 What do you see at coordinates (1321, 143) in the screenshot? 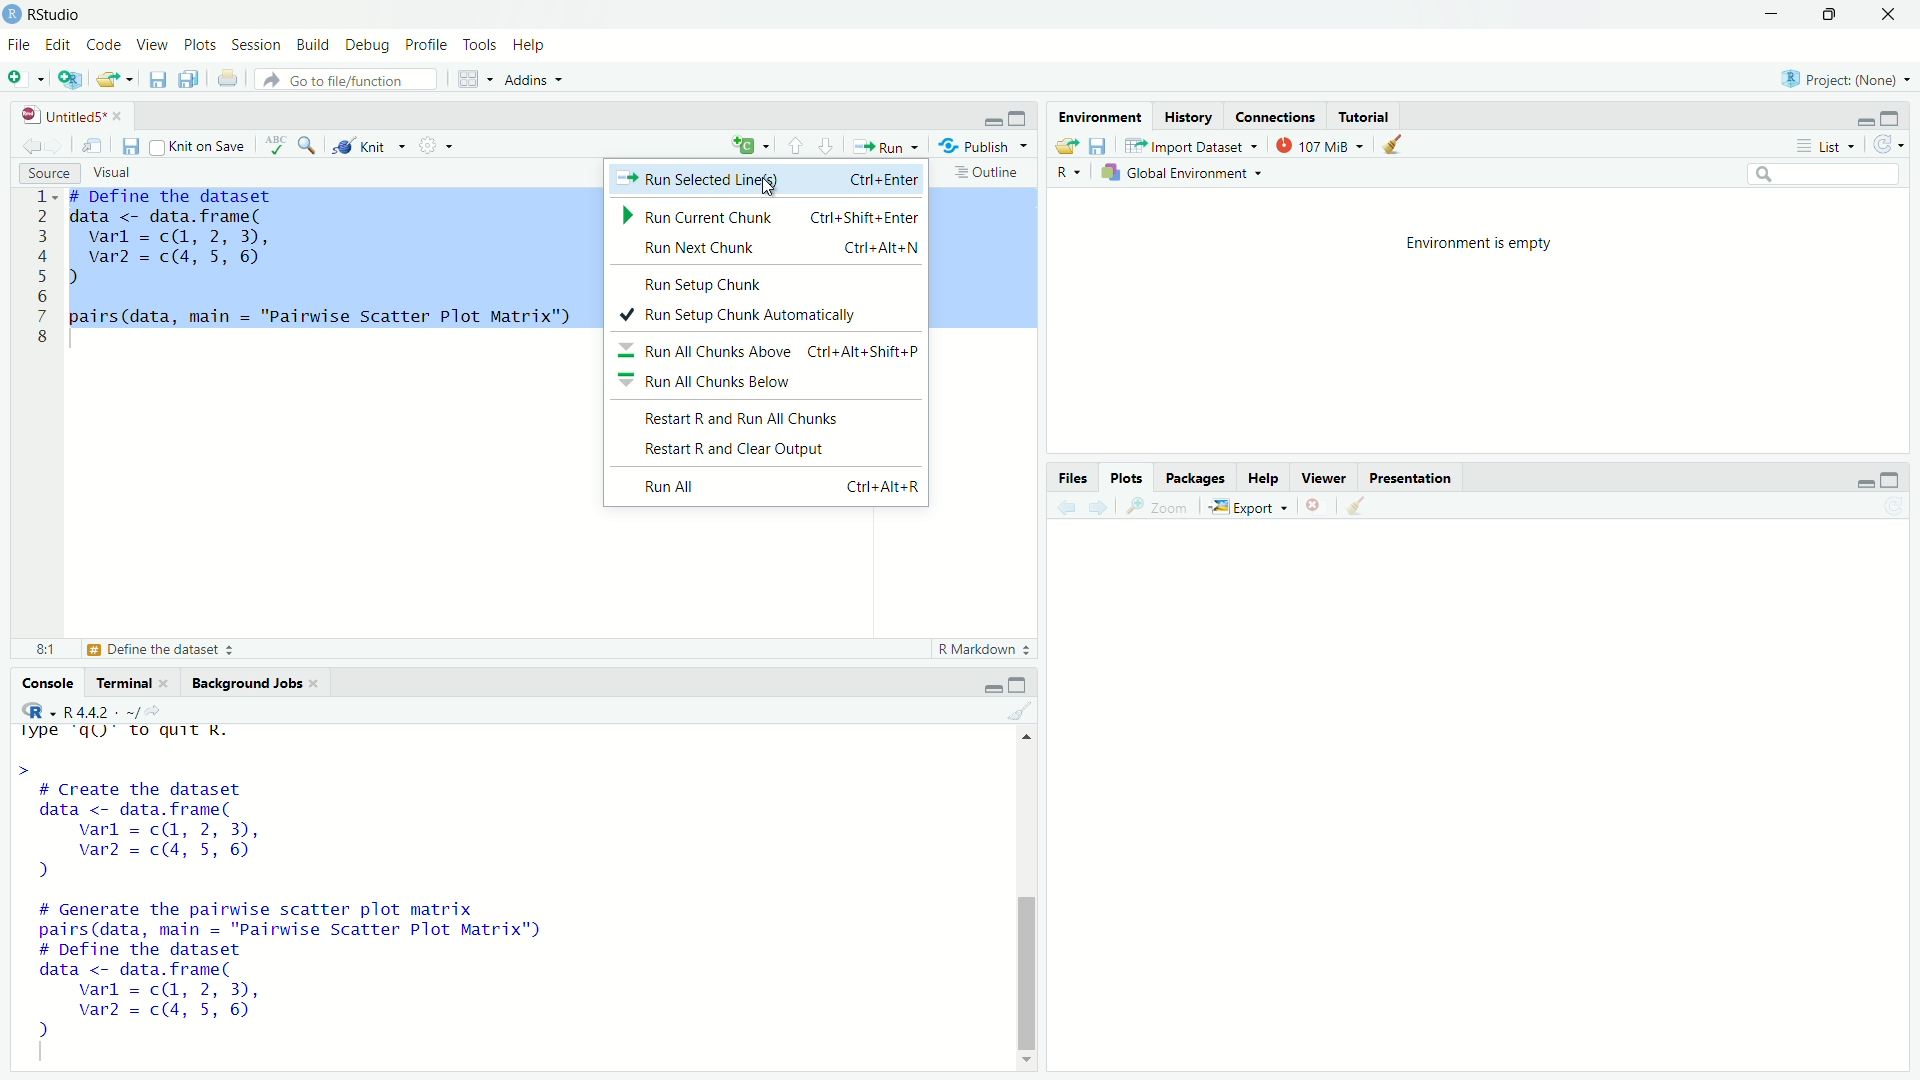
I see `129kib used by R session (Source: Windows System)` at bounding box center [1321, 143].